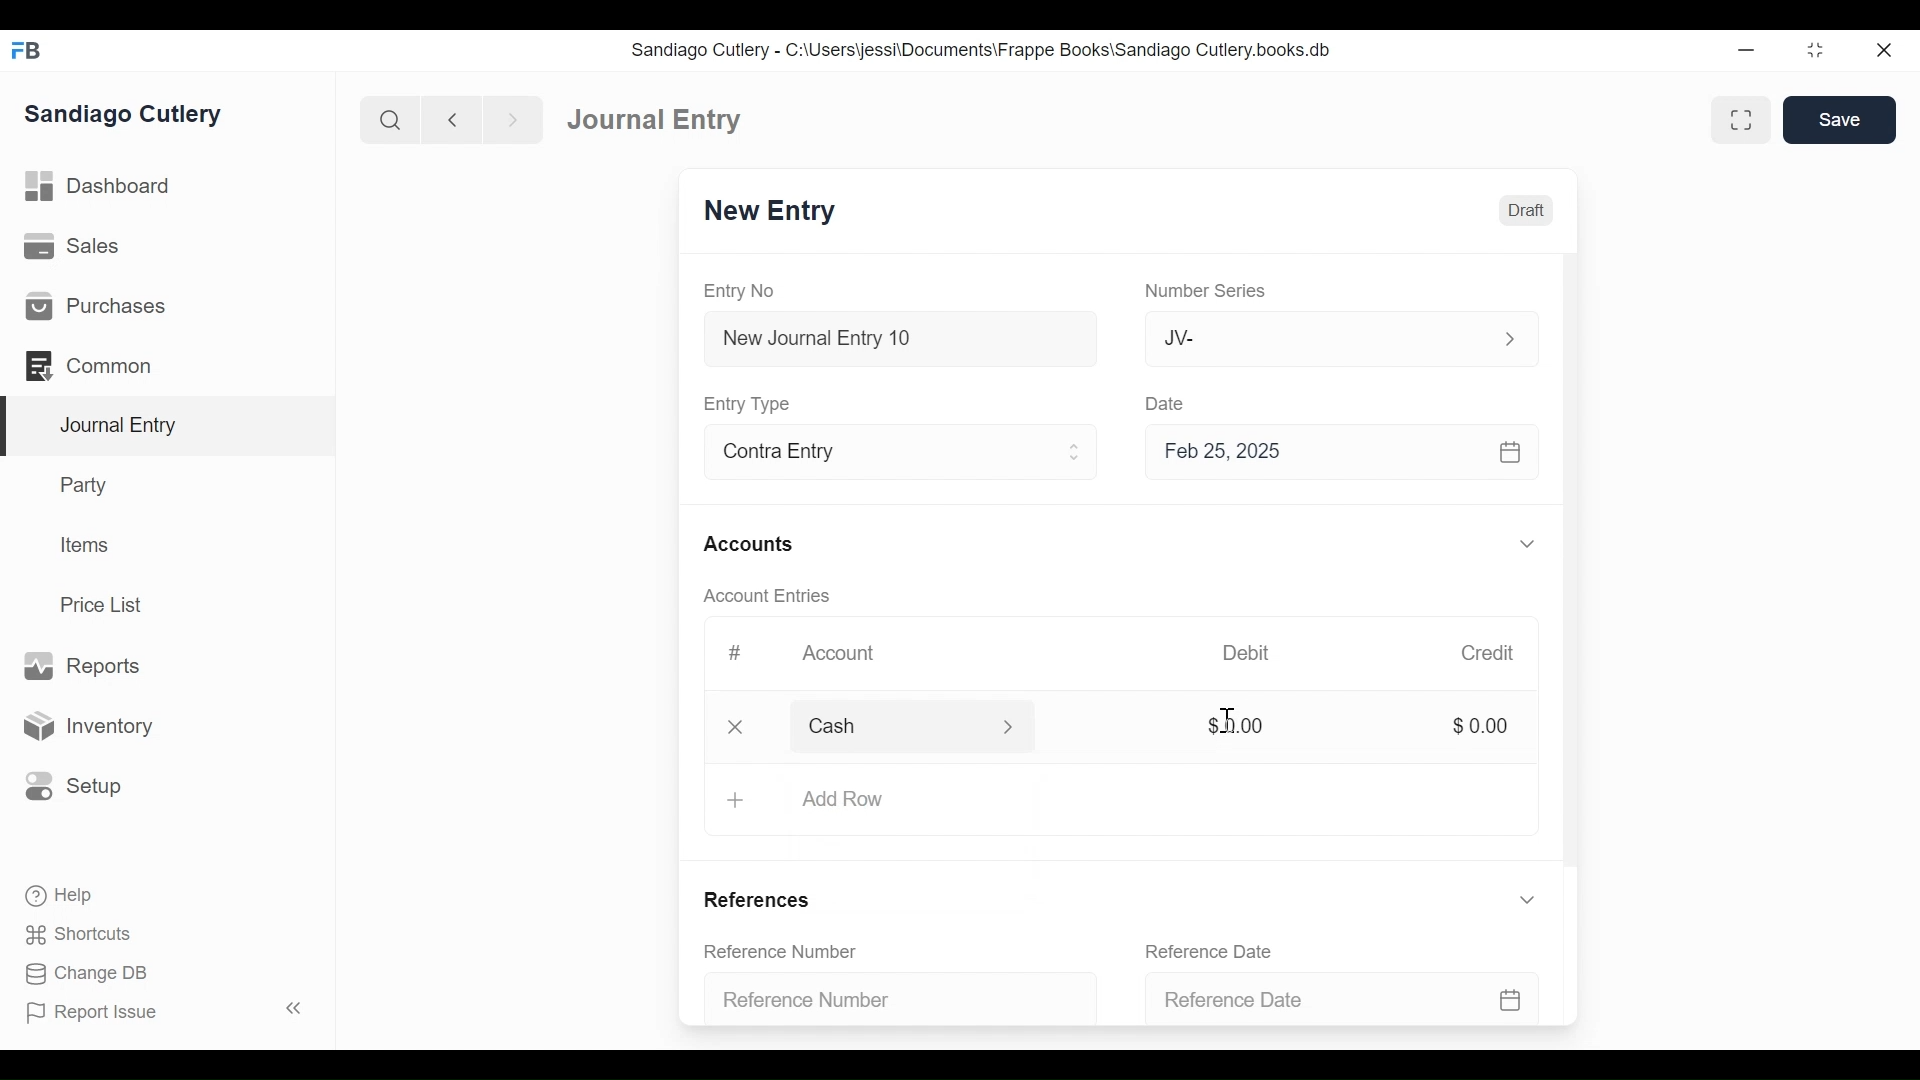 The height and width of the screenshot is (1080, 1920). Describe the element at coordinates (96, 307) in the screenshot. I see `Purchases` at that location.